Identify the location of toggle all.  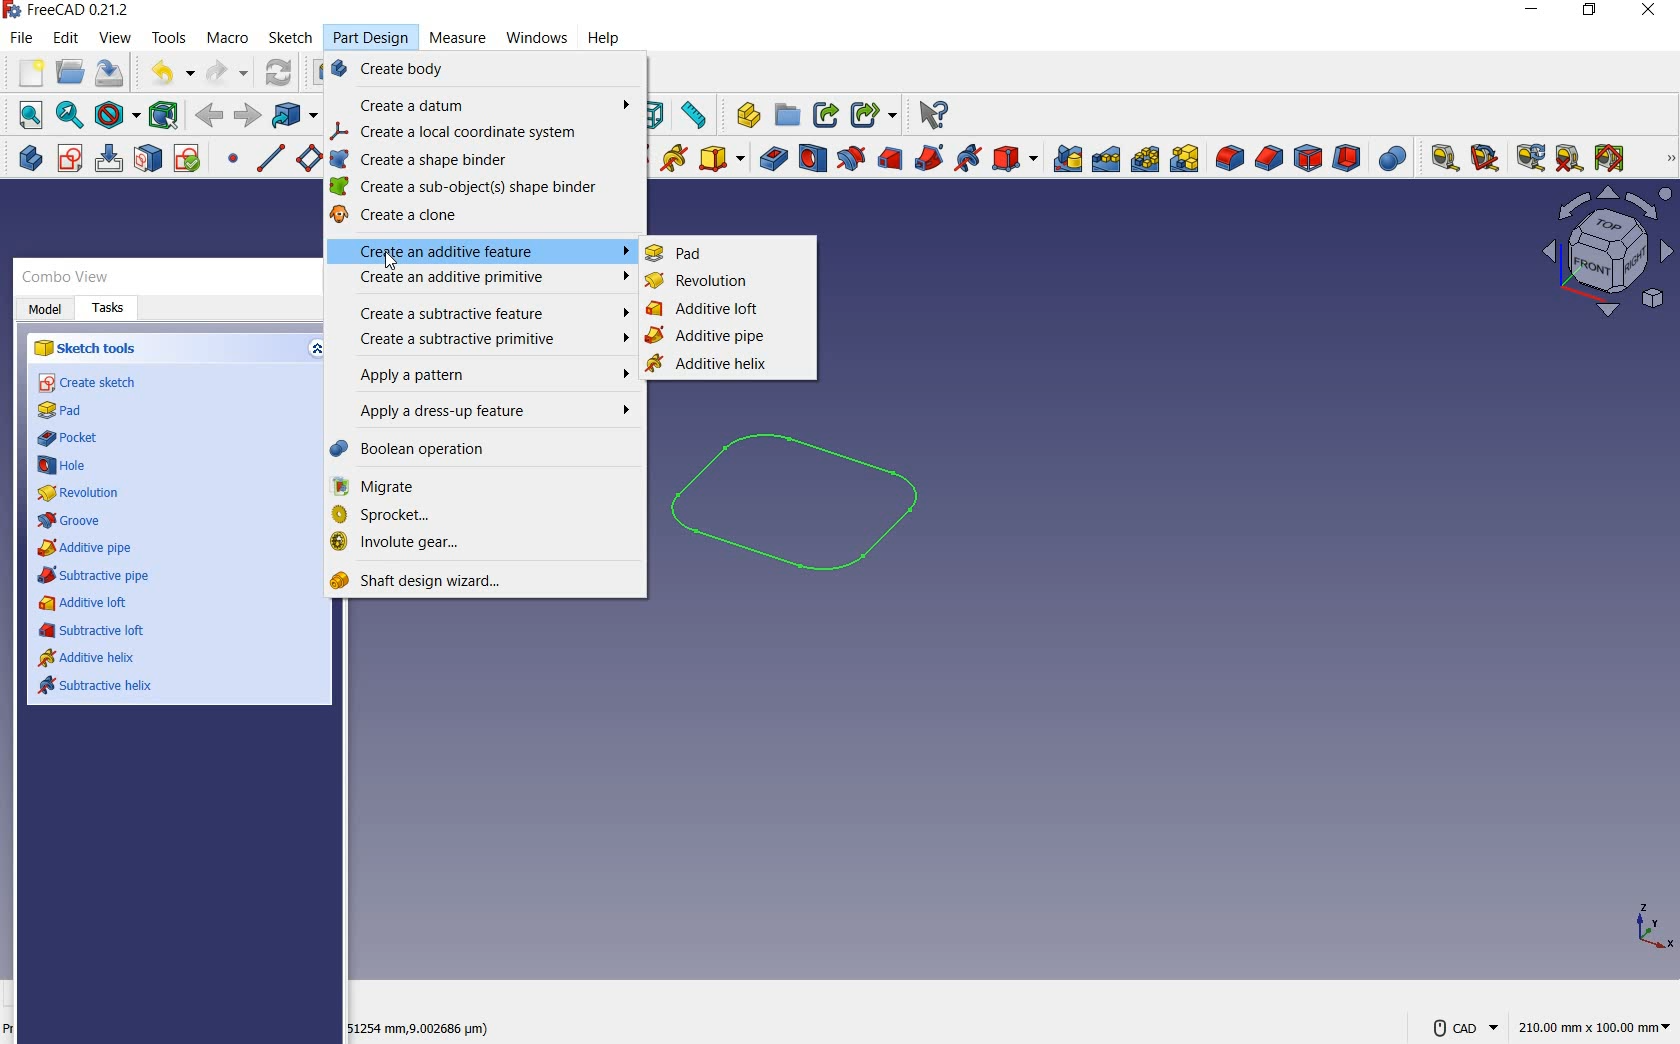
(1613, 159).